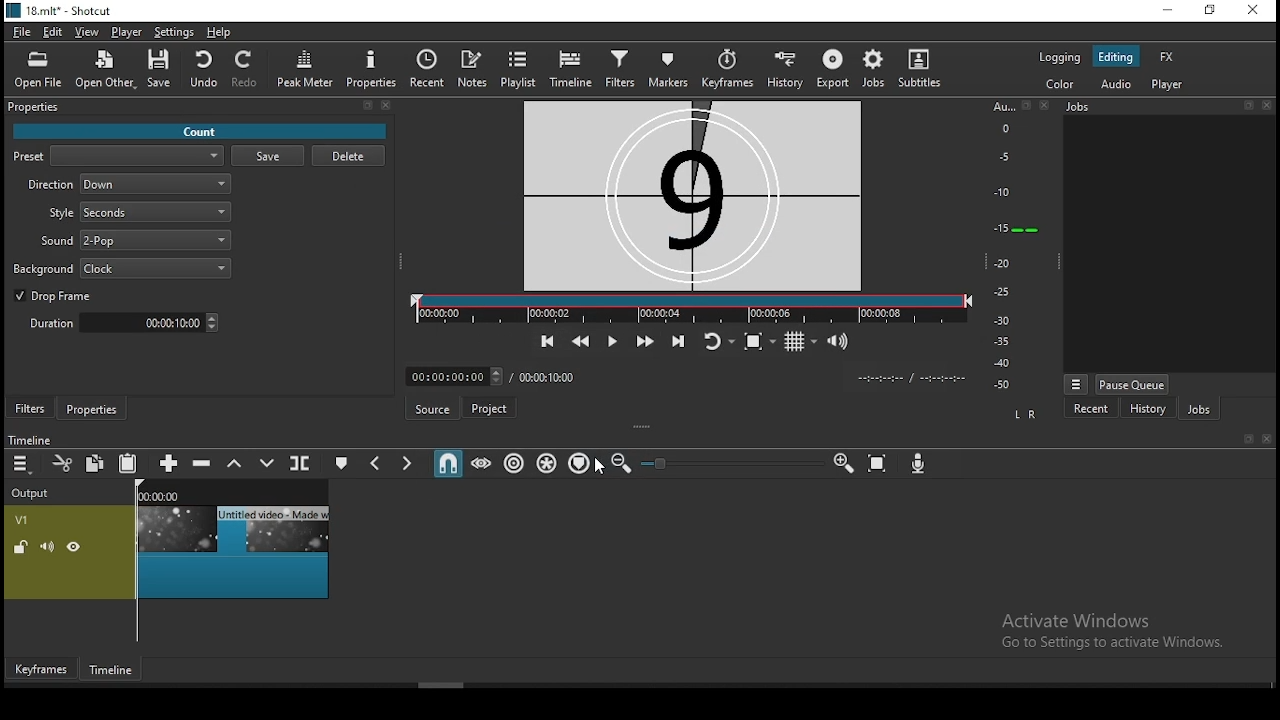 This screenshot has height=720, width=1280. What do you see at coordinates (841, 342) in the screenshot?
I see `show video volume control` at bounding box center [841, 342].